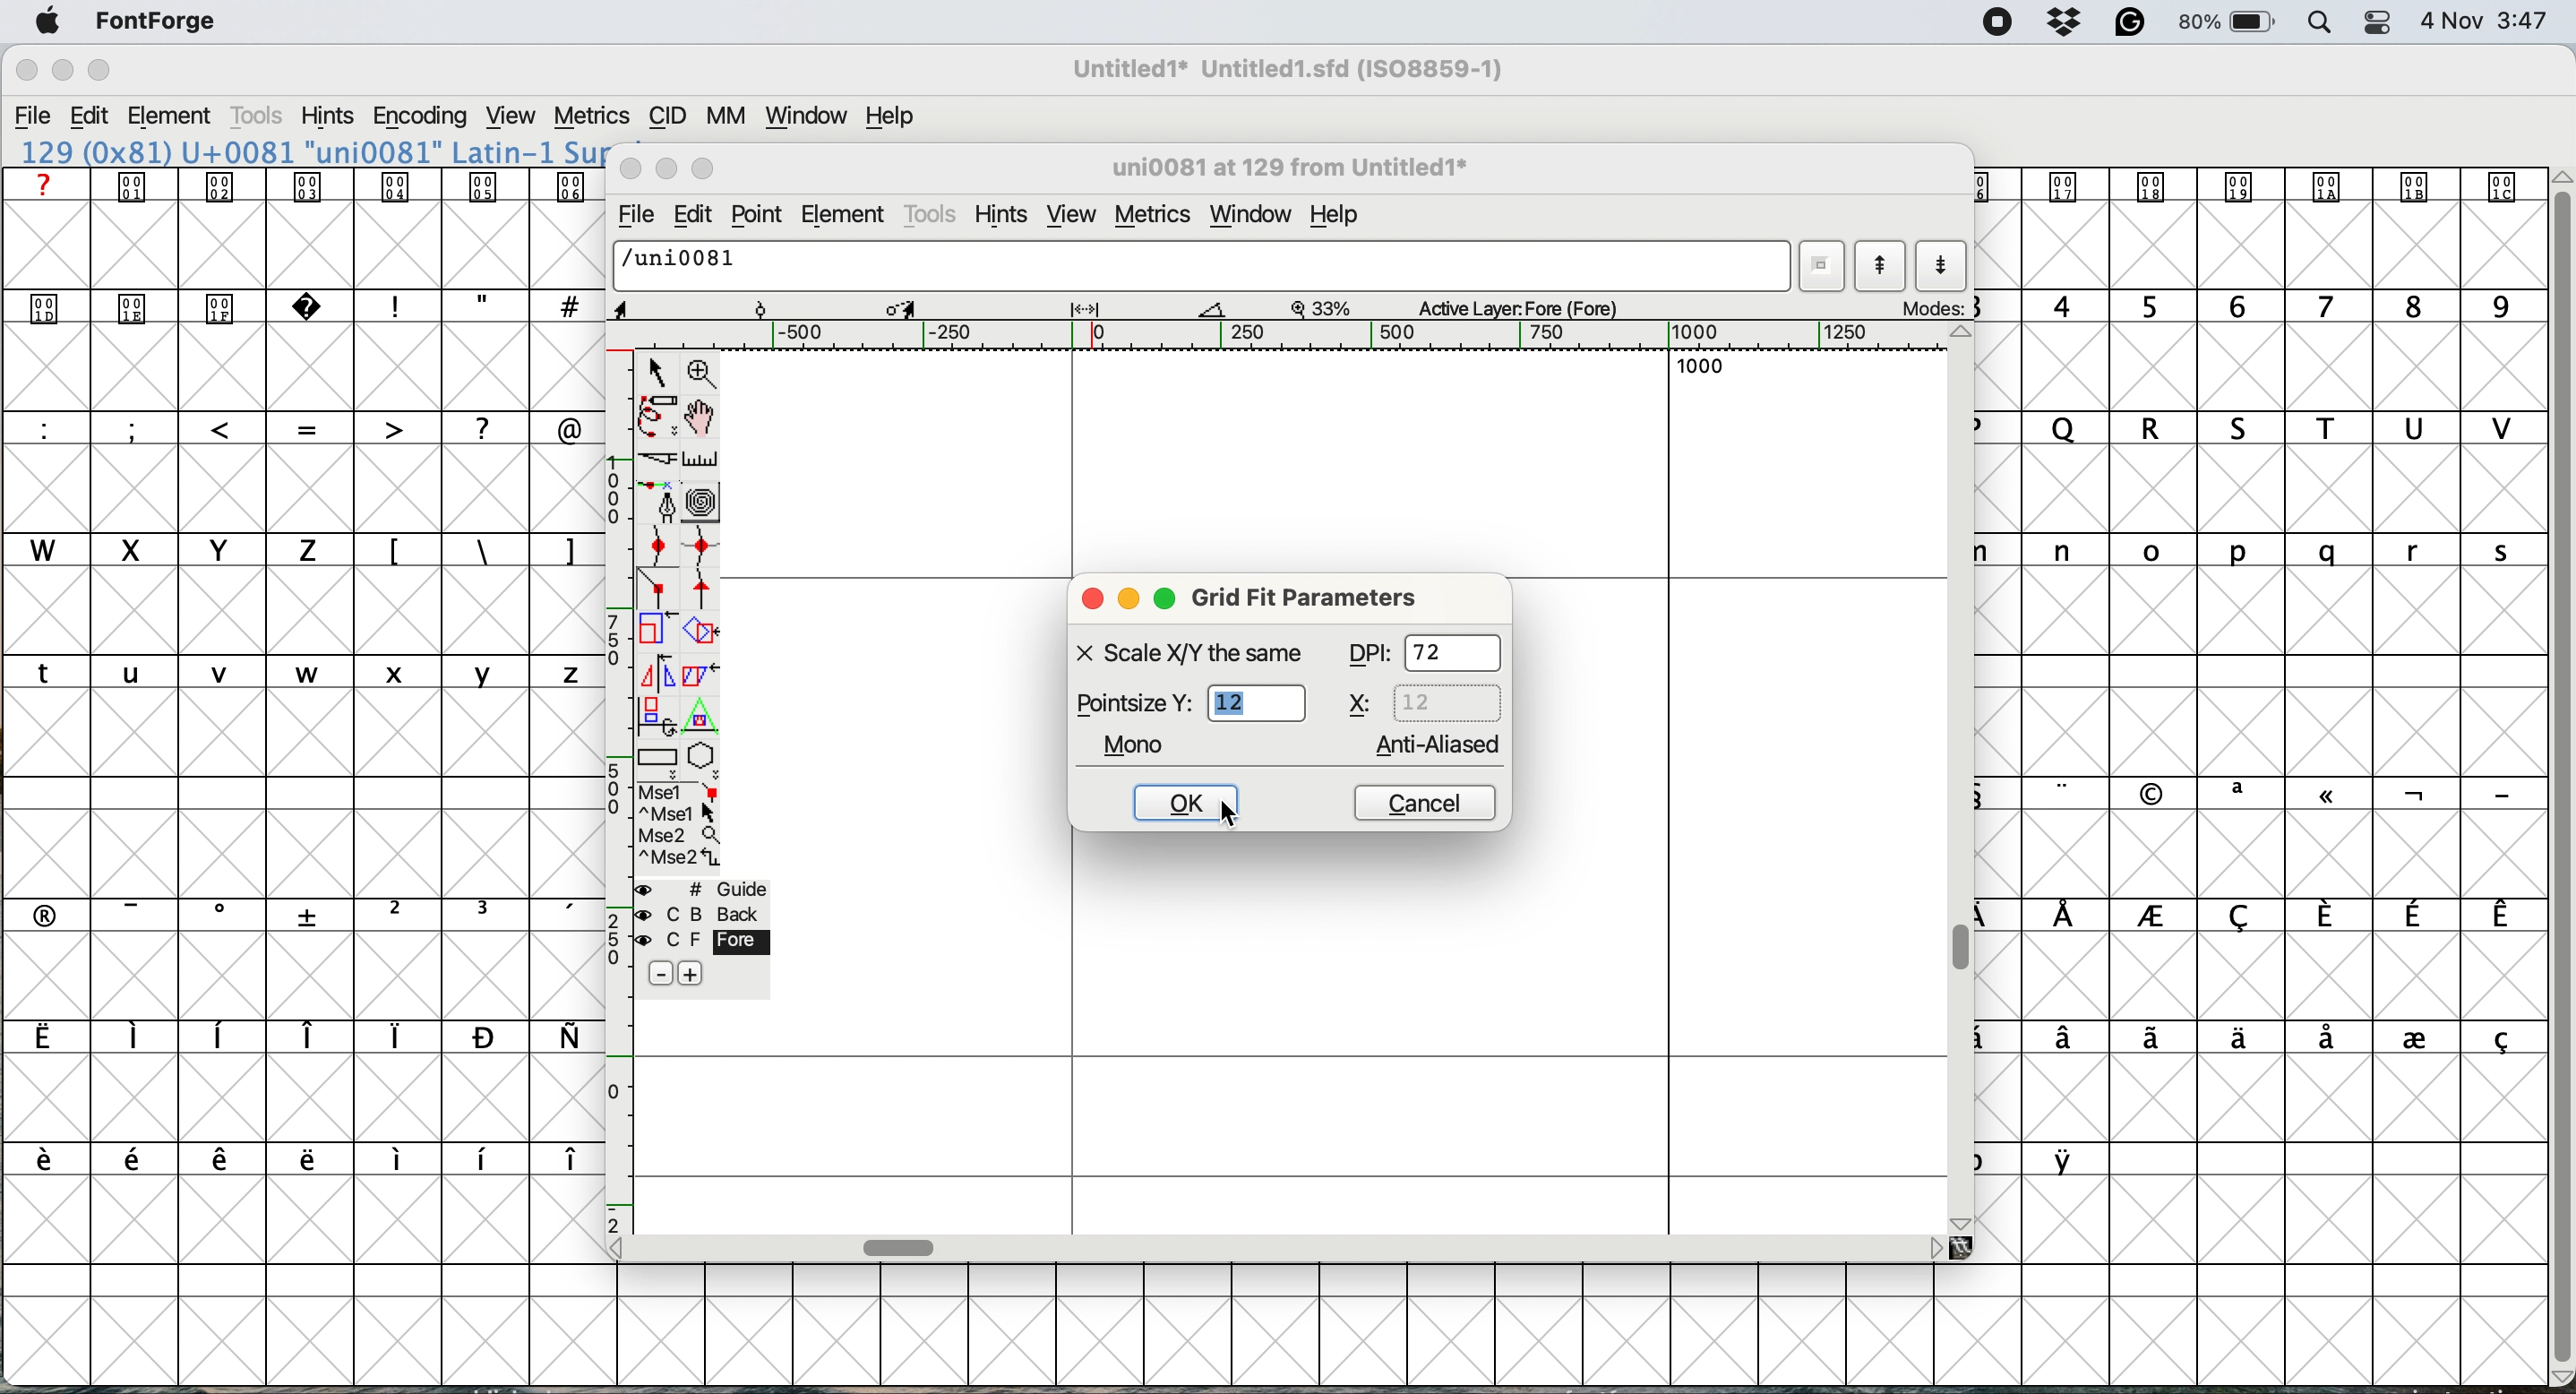  I want to click on edit, so click(694, 216).